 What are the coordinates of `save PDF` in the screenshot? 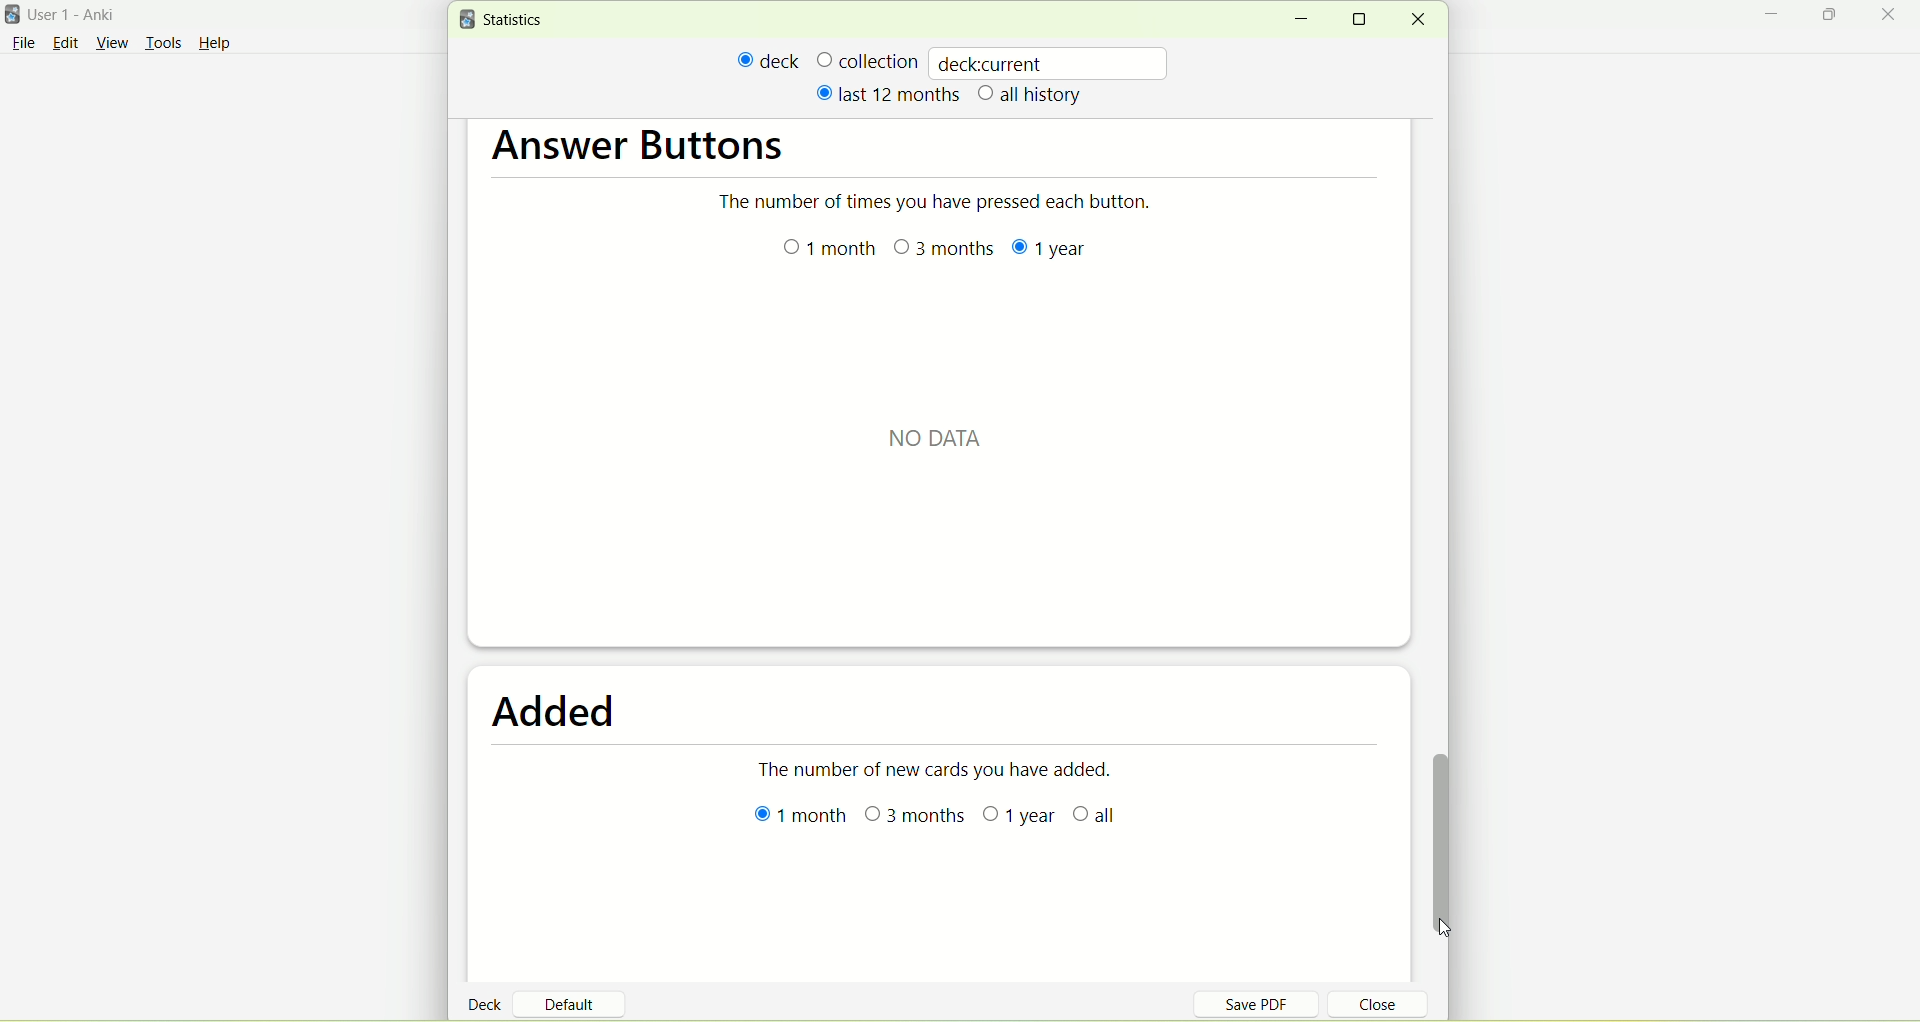 It's located at (1268, 1003).